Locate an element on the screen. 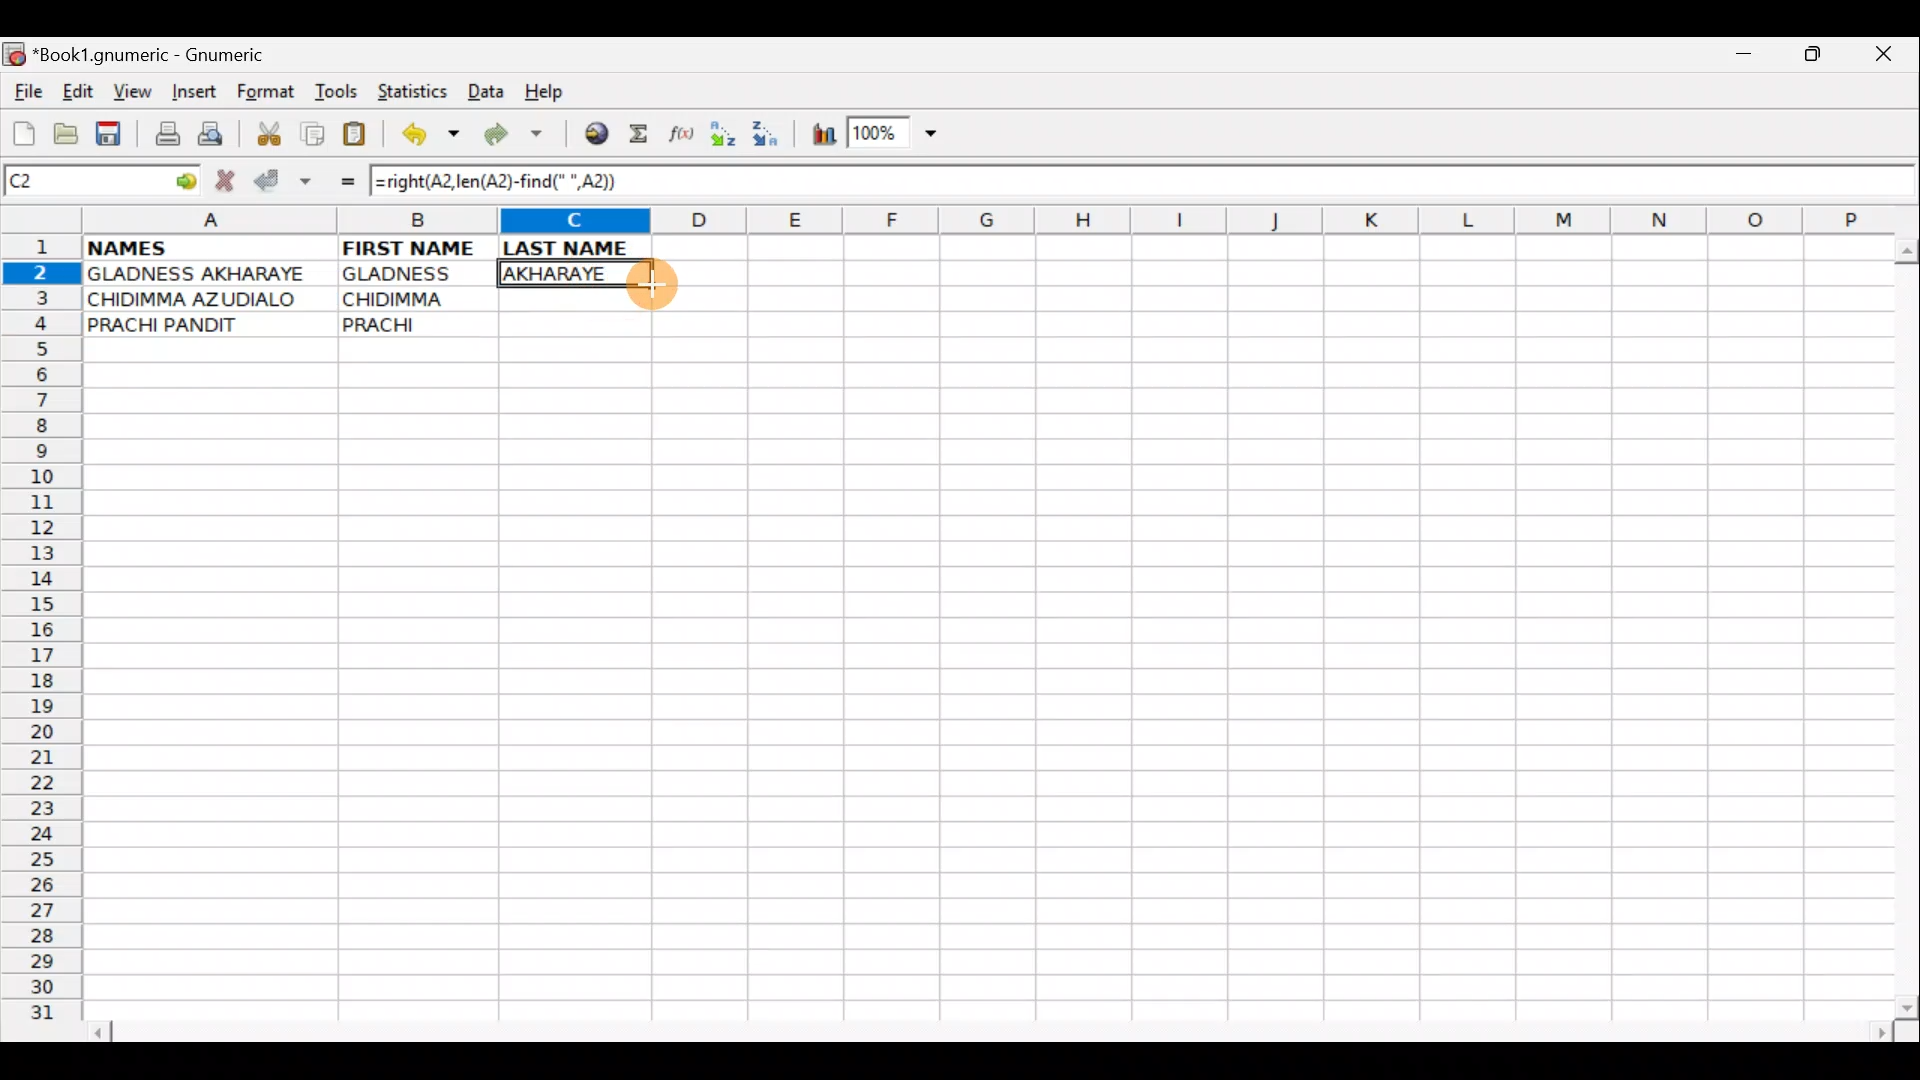  File is located at coordinates (26, 93).